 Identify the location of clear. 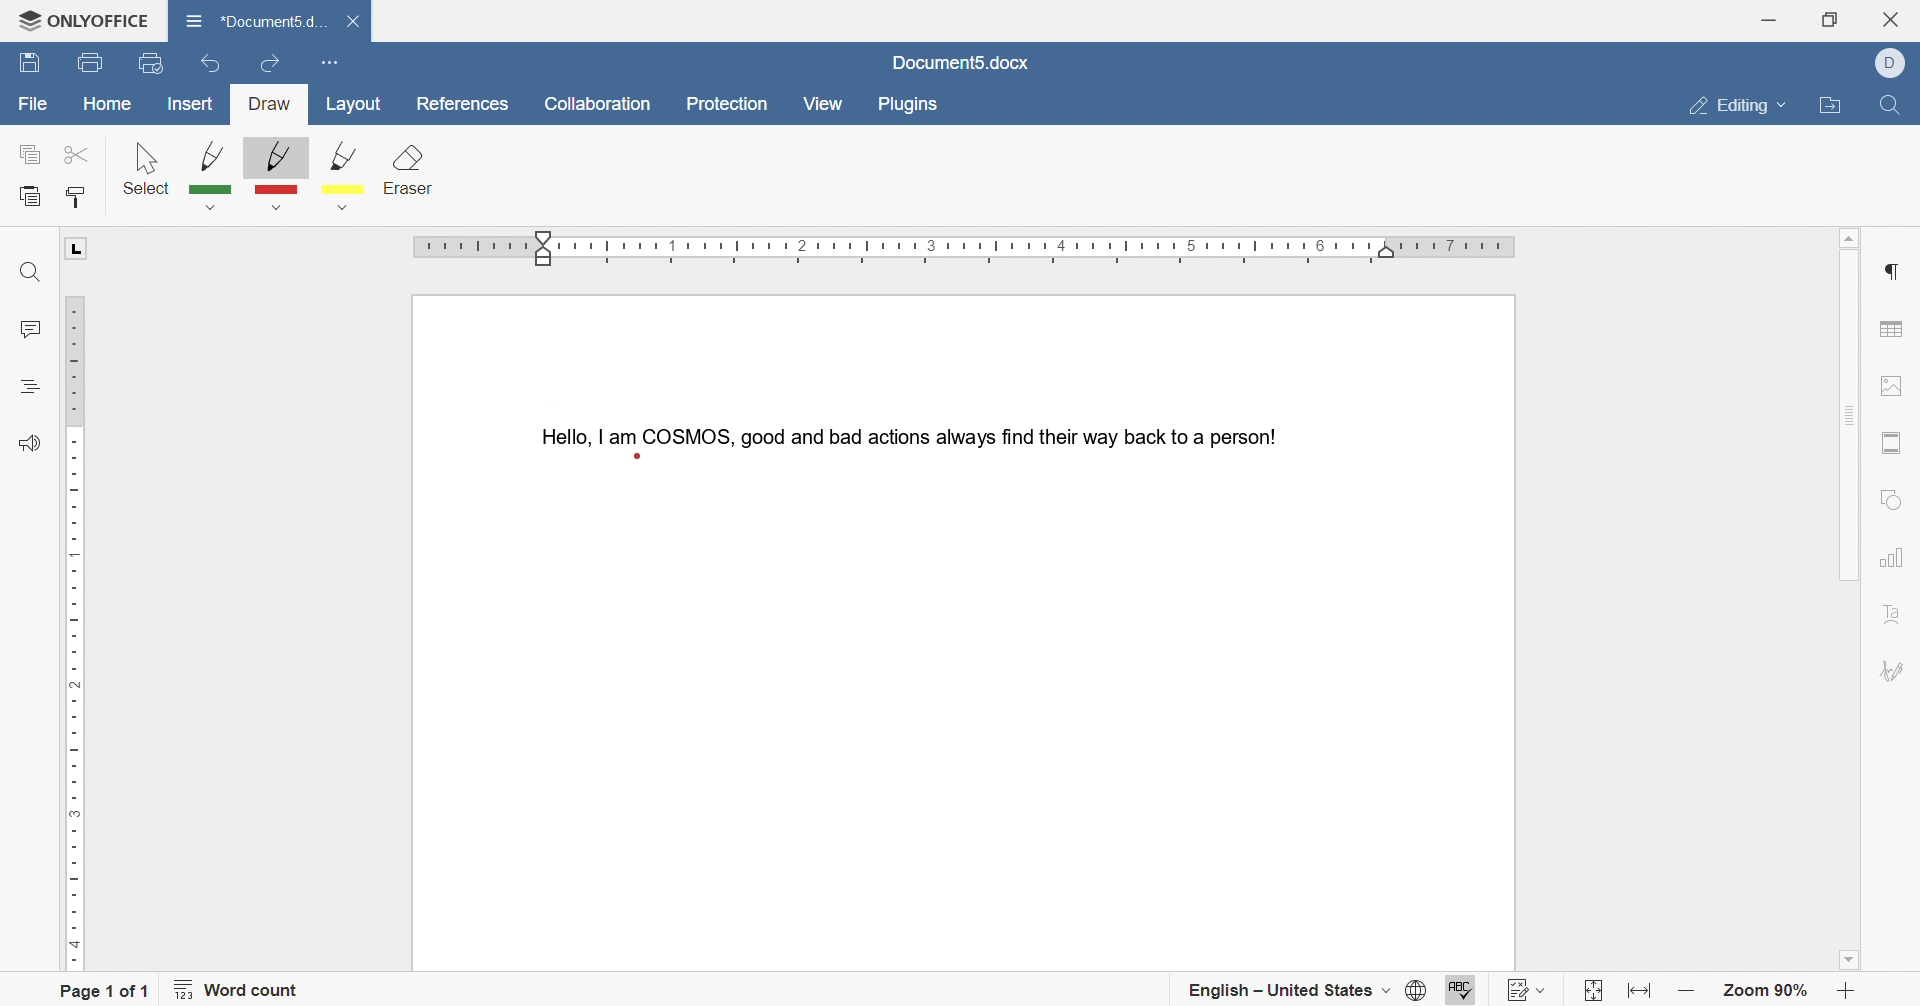
(406, 165).